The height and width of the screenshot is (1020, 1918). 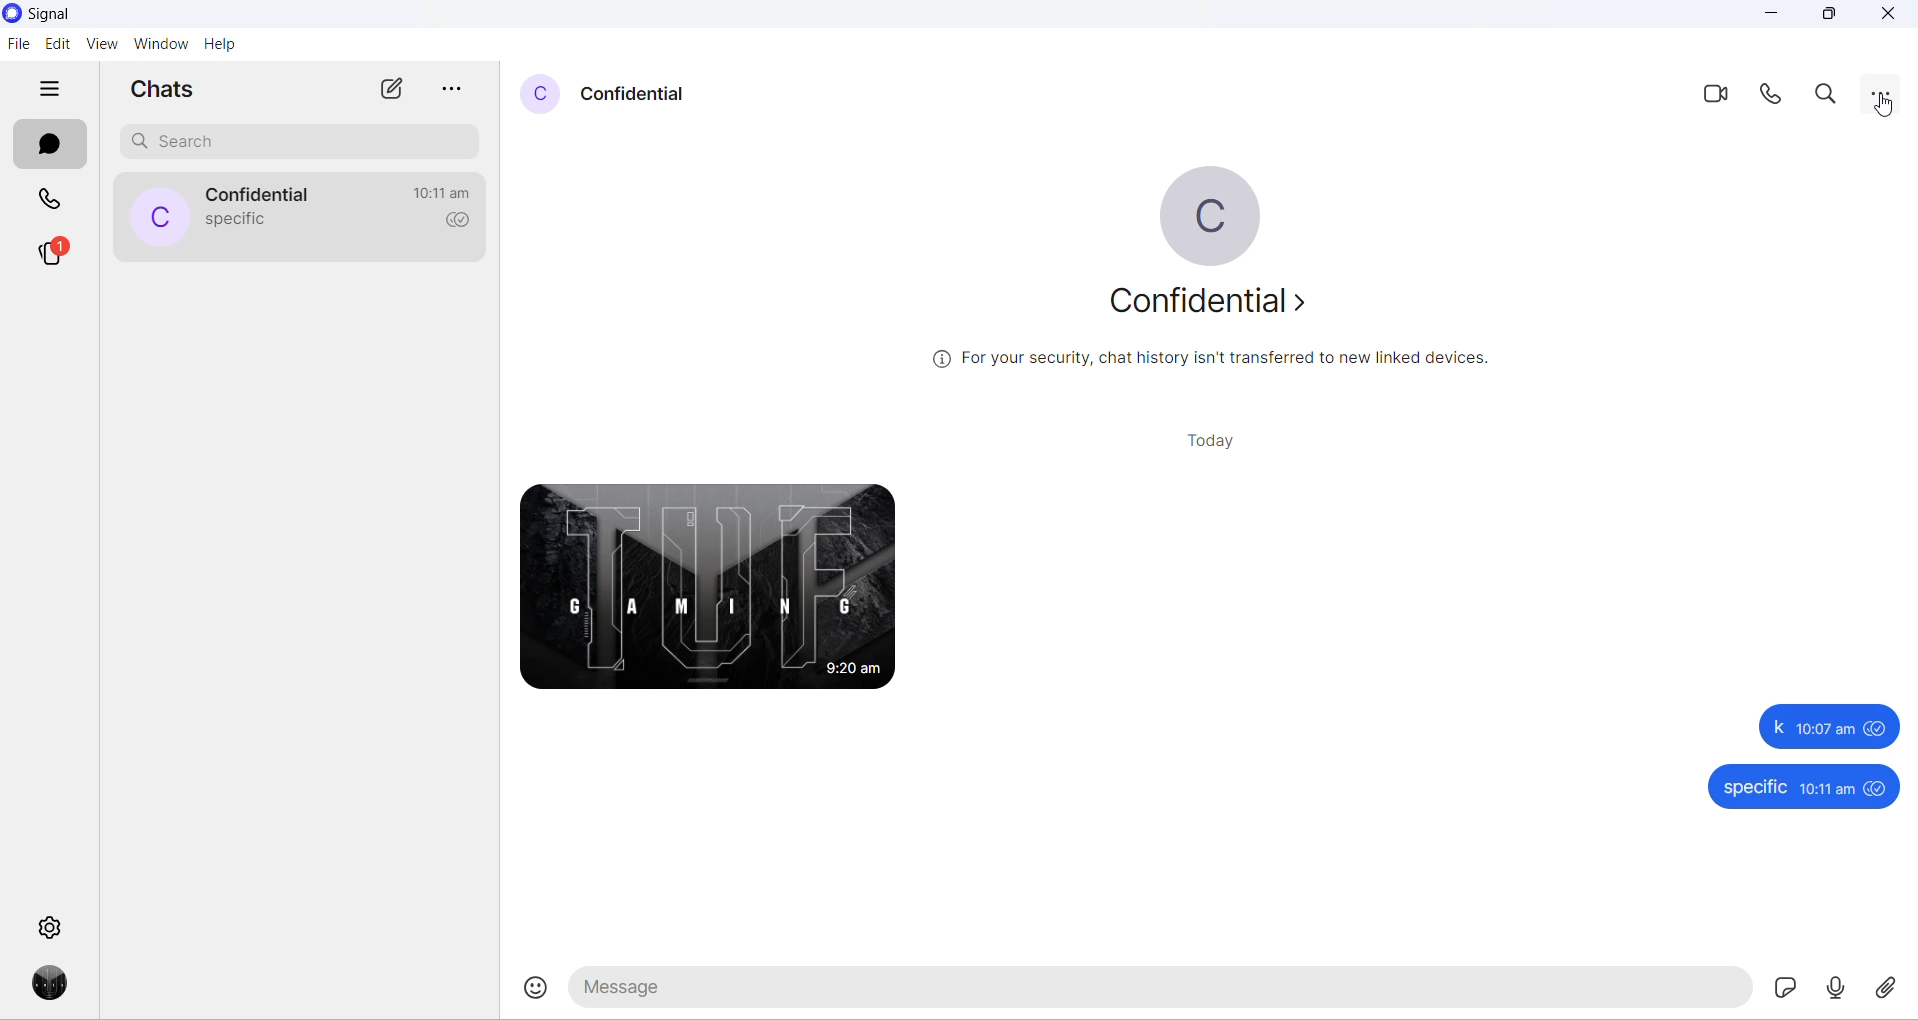 I want to click on chats heading, so click(x=165, y=92).